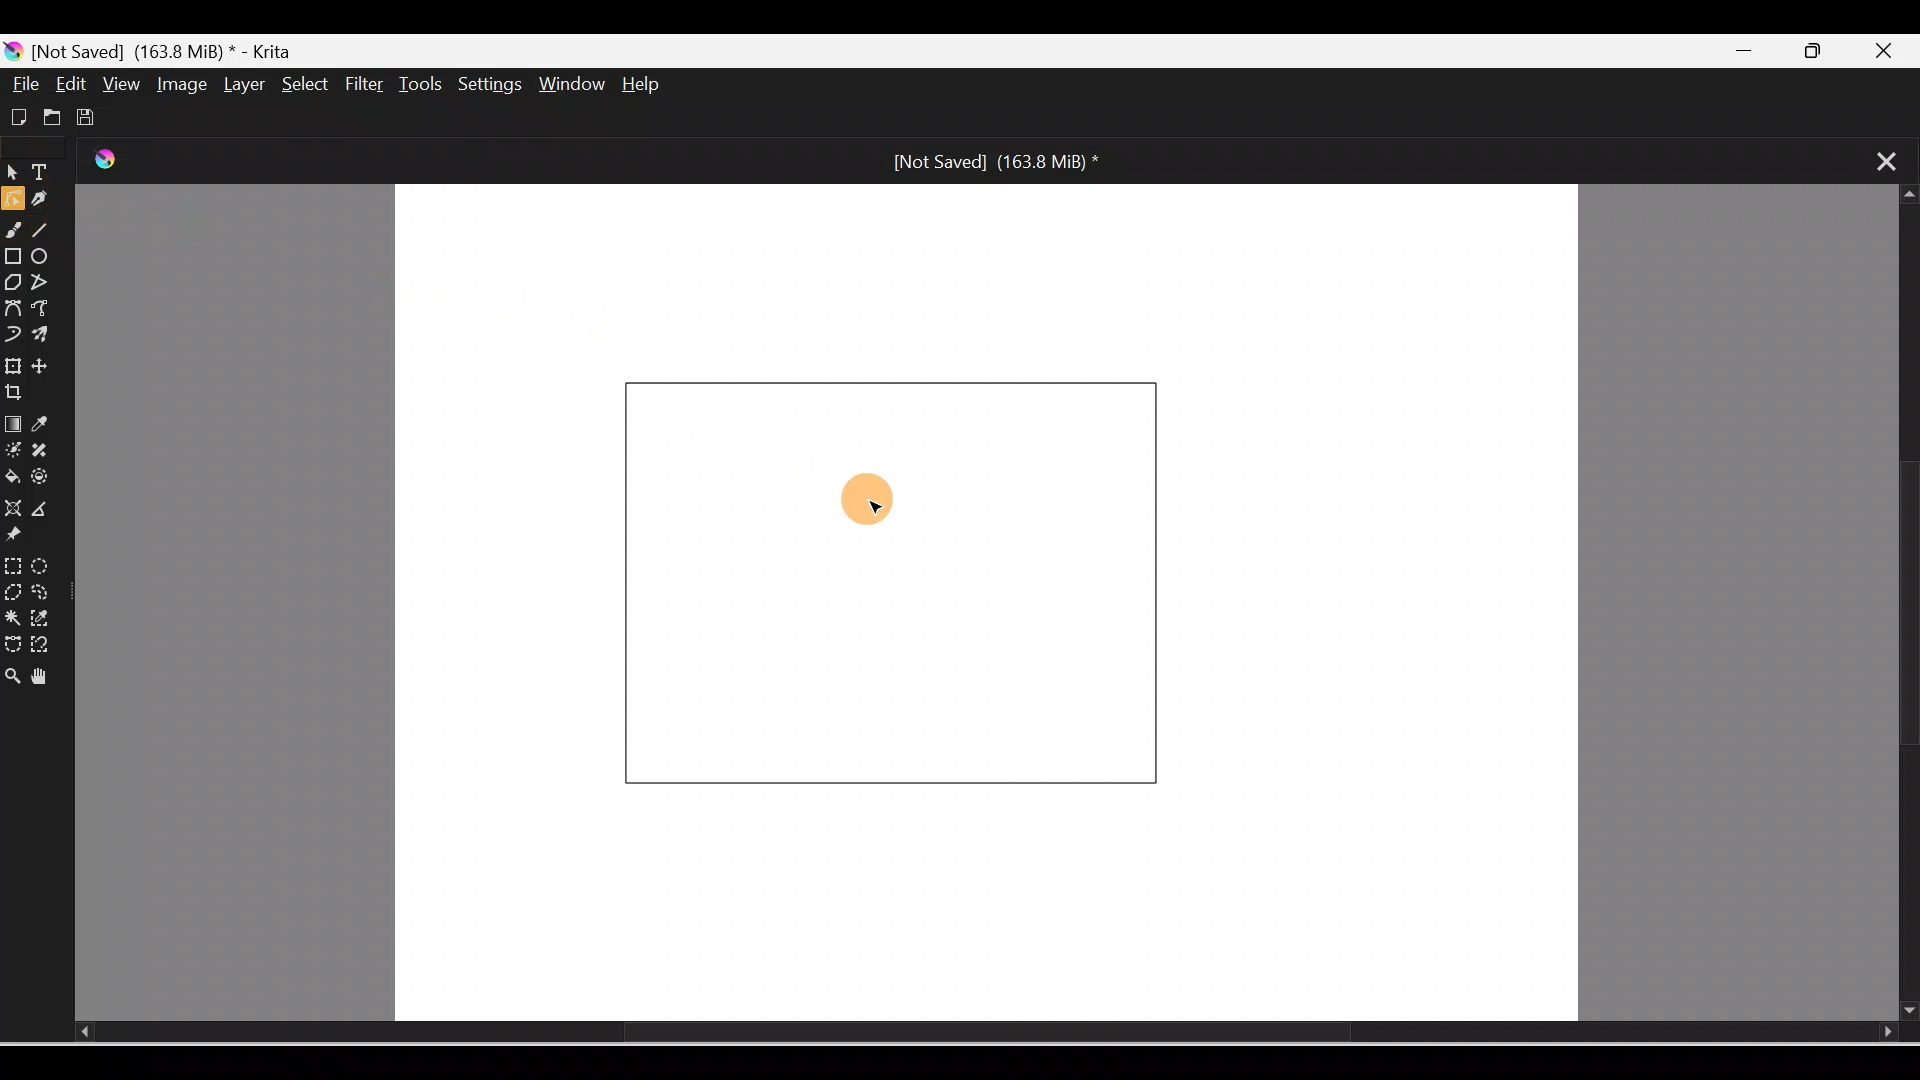 Image resolution: width=1920 pixels, height=1080 pixels. What do you see at coordinates (12, 616) in the screenshot?
I see `Contiguous selection tool` at bounding box center [12, 616].